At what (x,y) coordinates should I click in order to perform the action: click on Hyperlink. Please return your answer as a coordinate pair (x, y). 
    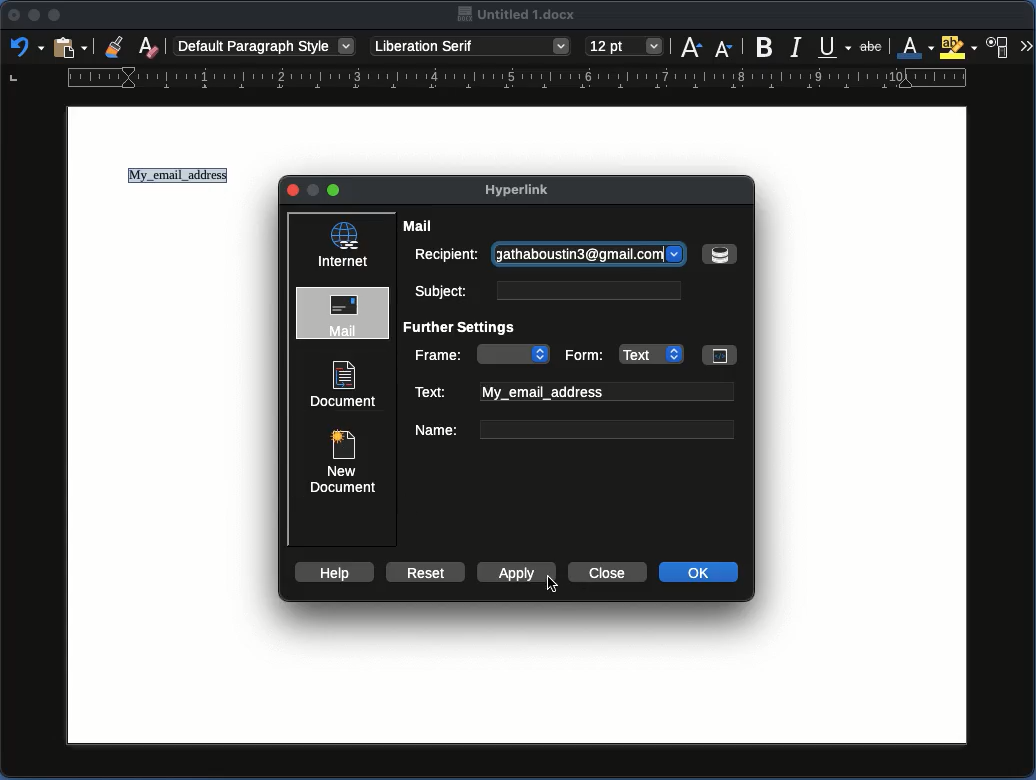
    Looking at the image, I should click on (526, 192).